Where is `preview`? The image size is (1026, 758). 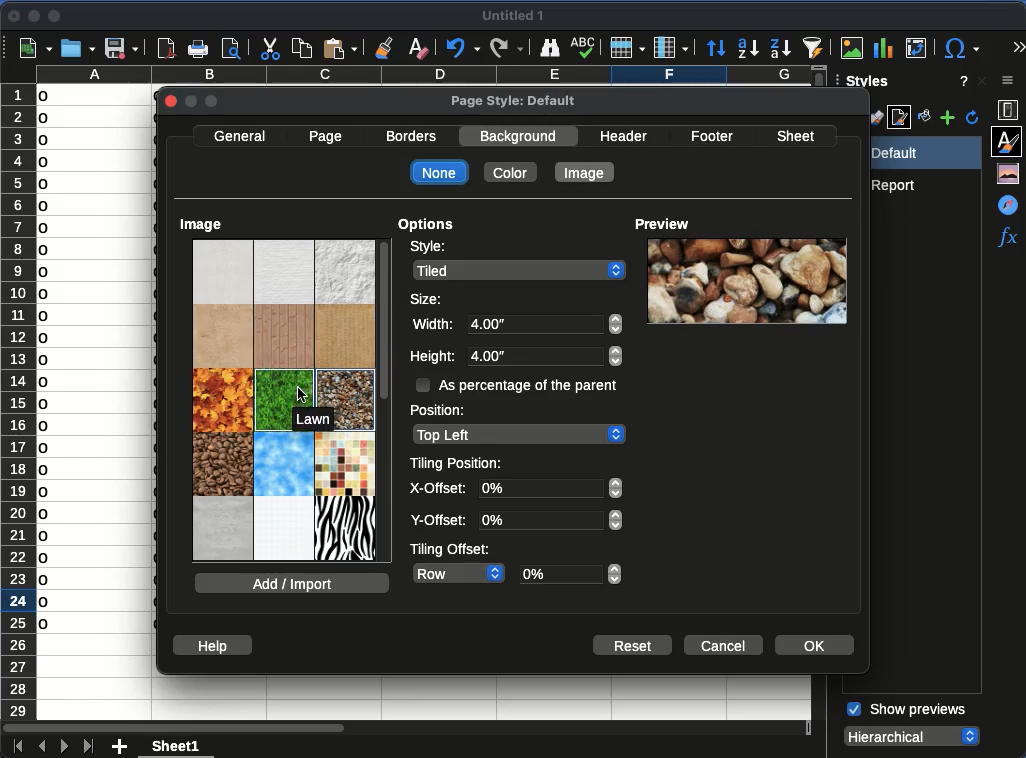
preview is located at coordinates (660, 223).